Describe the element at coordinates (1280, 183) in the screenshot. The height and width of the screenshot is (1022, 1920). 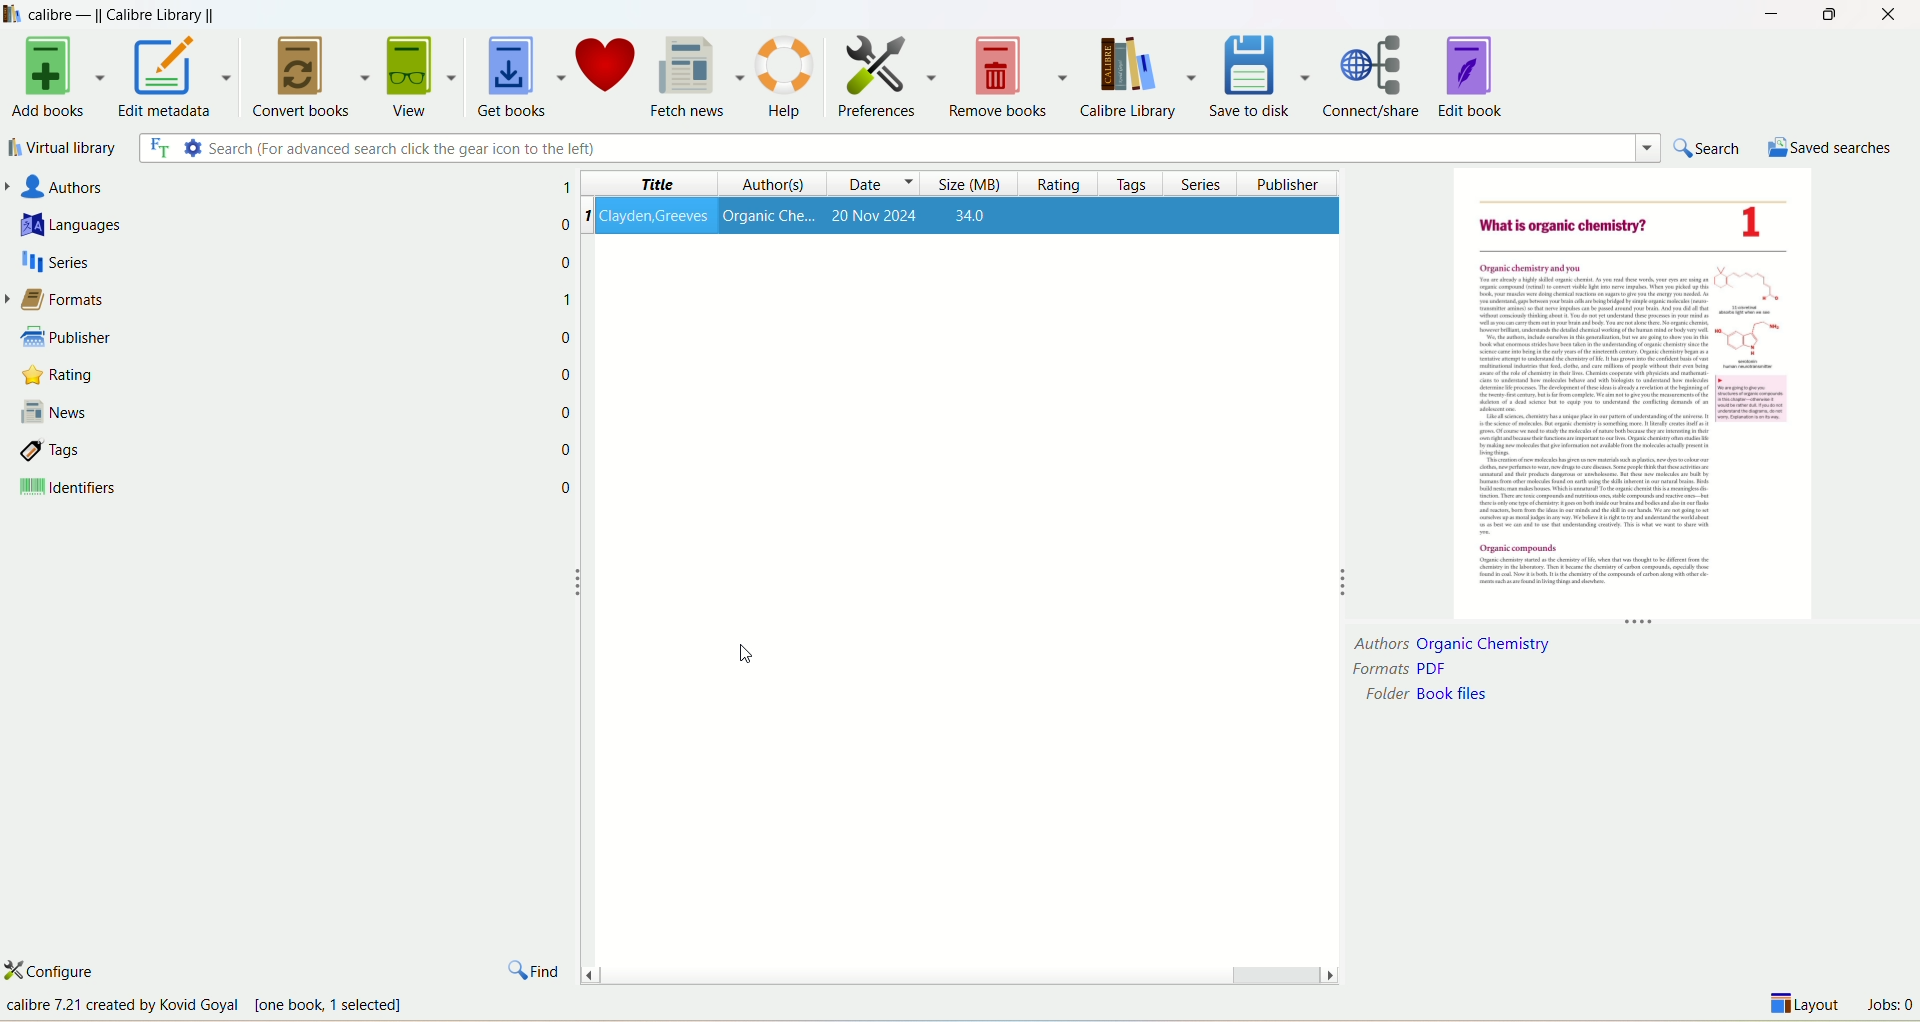
I see `publisher` at that location.